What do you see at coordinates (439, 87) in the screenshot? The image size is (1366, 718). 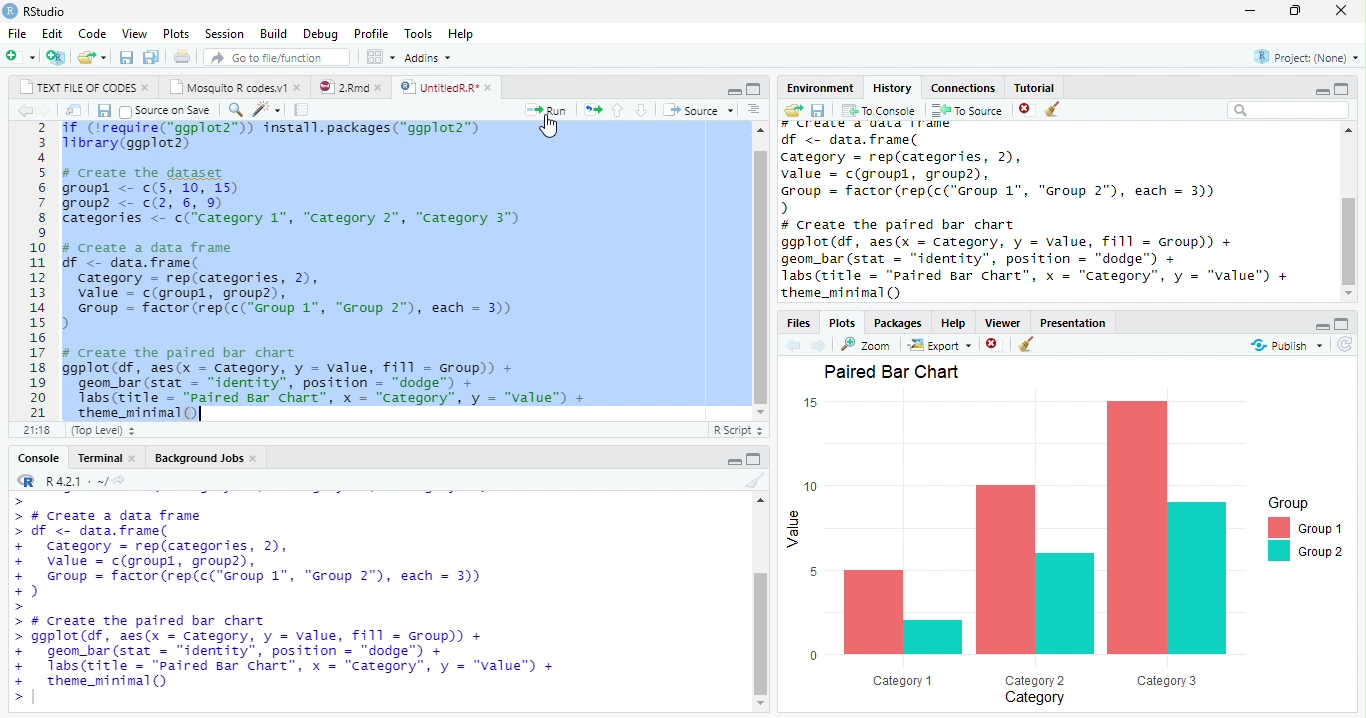 I see `UntitledR.R*` at bounding box center [439, 87].